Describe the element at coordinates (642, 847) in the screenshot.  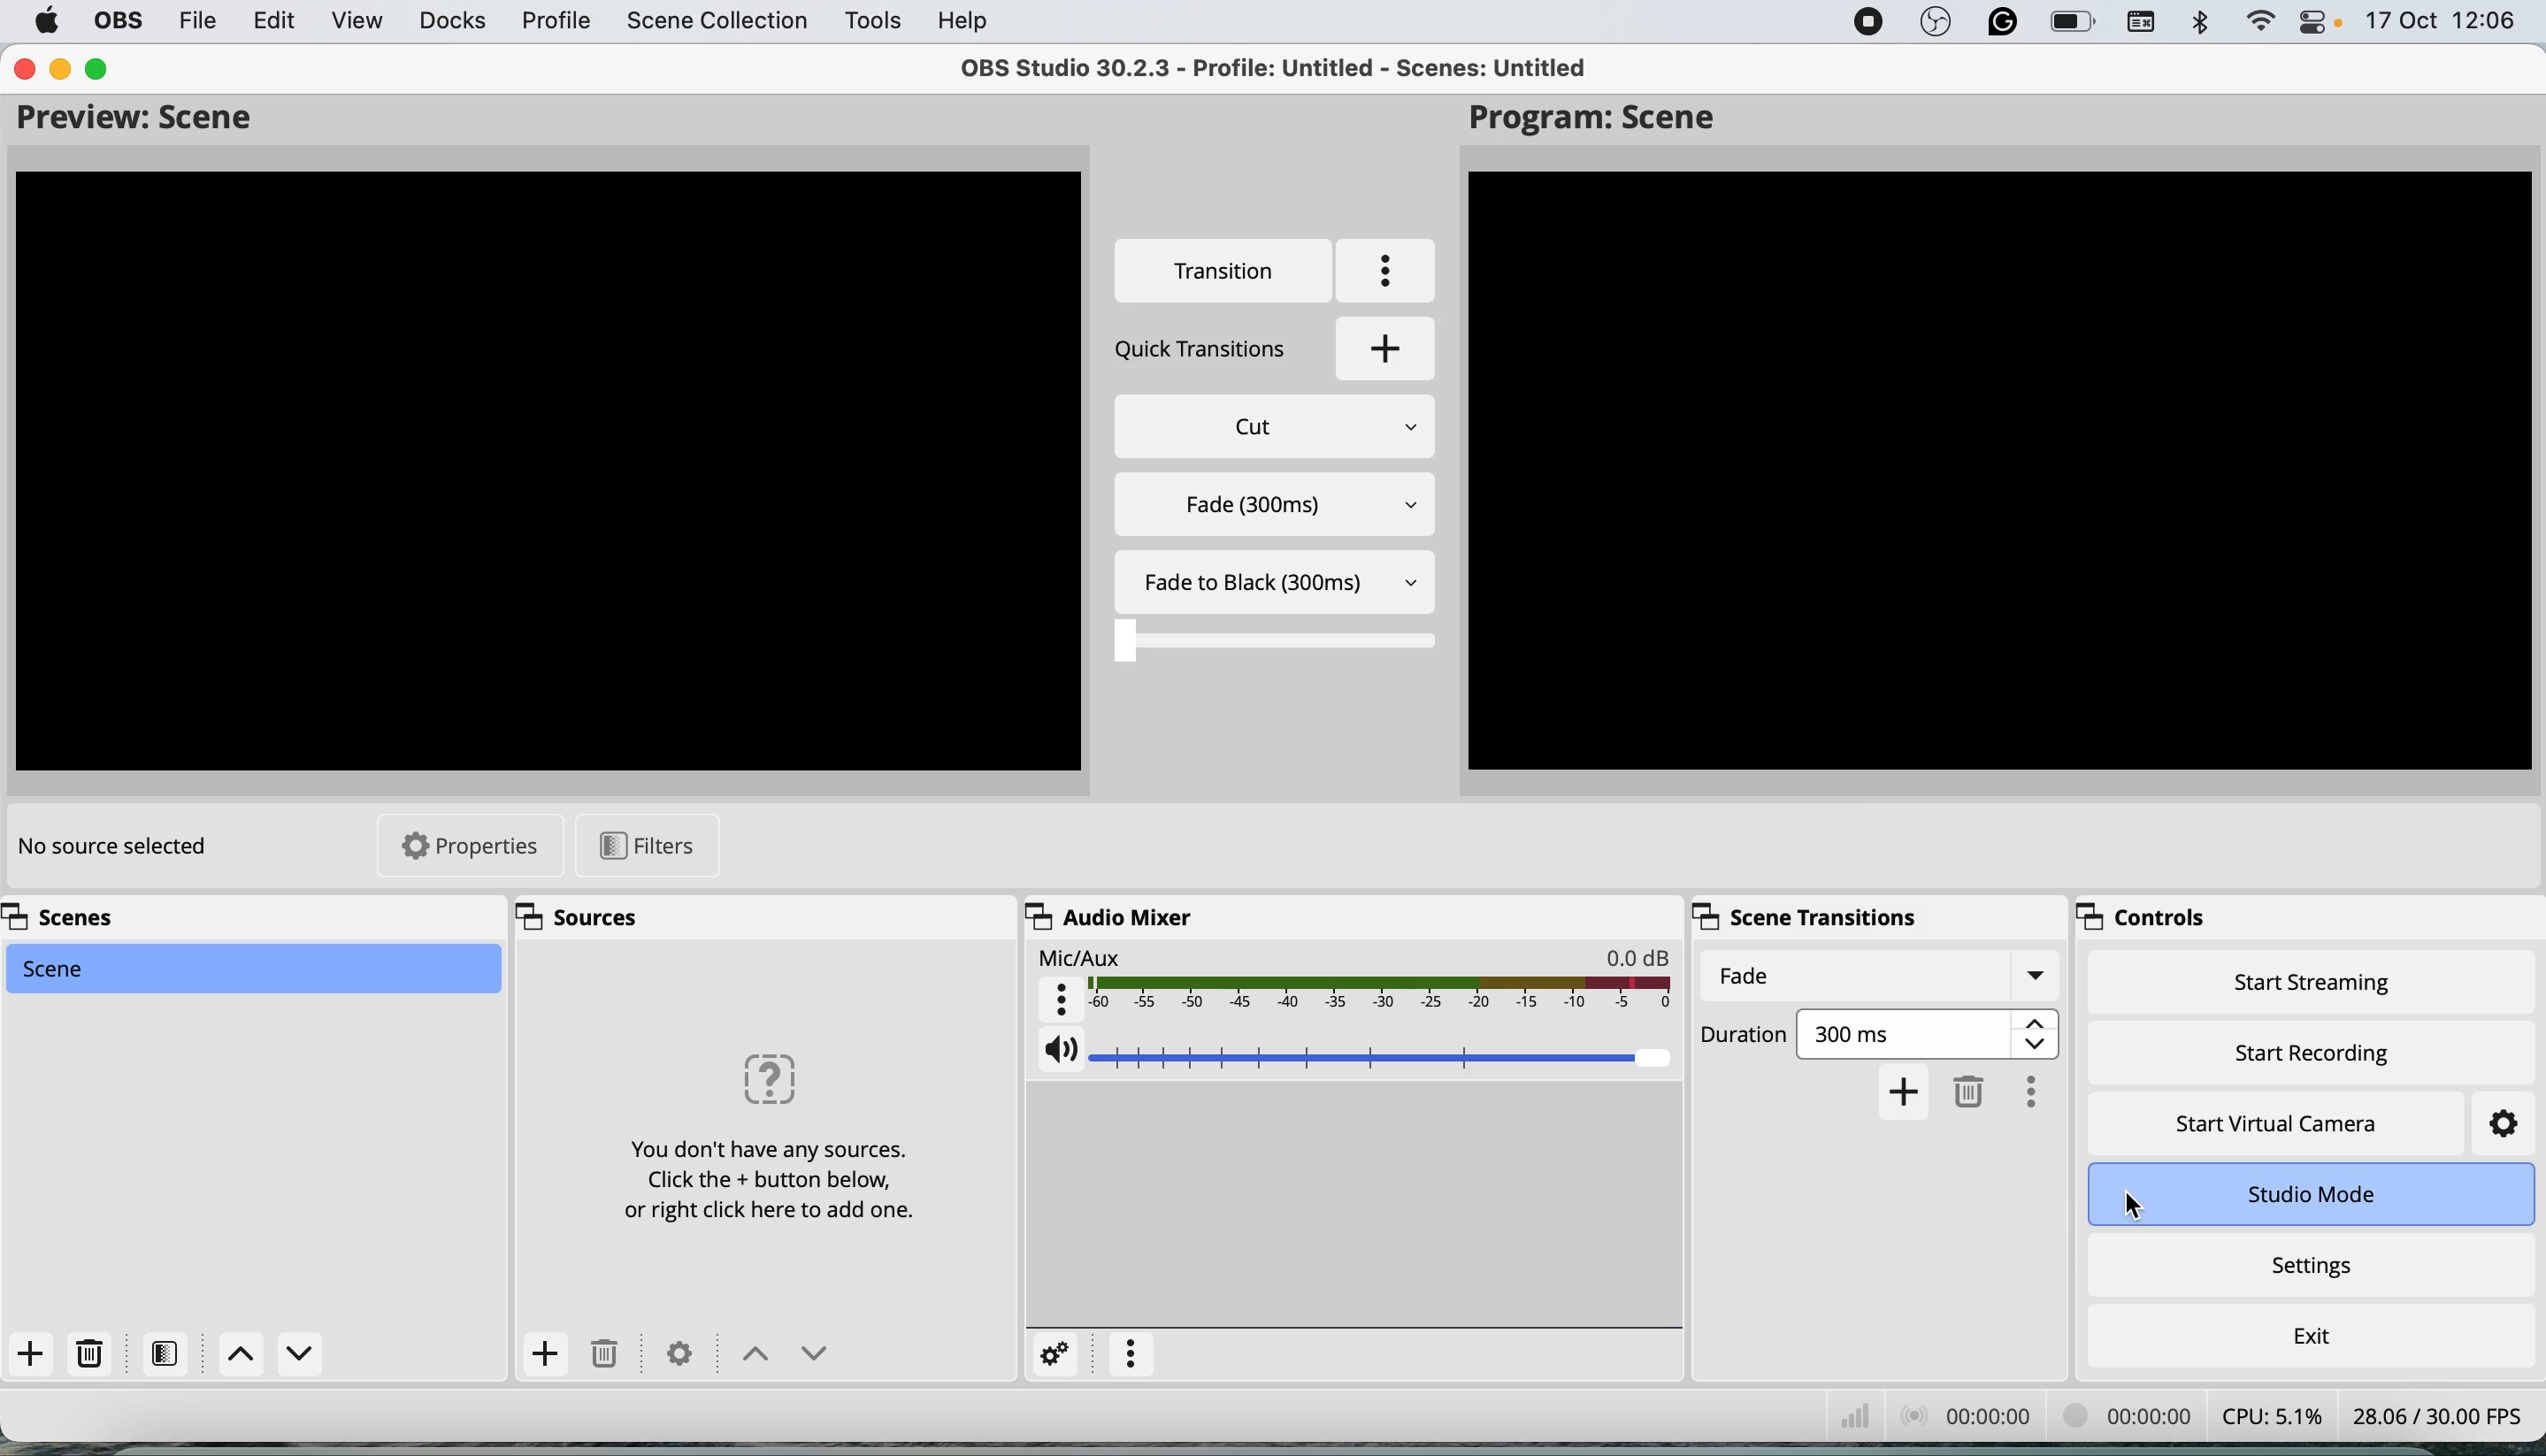
I see `filters` at that location.